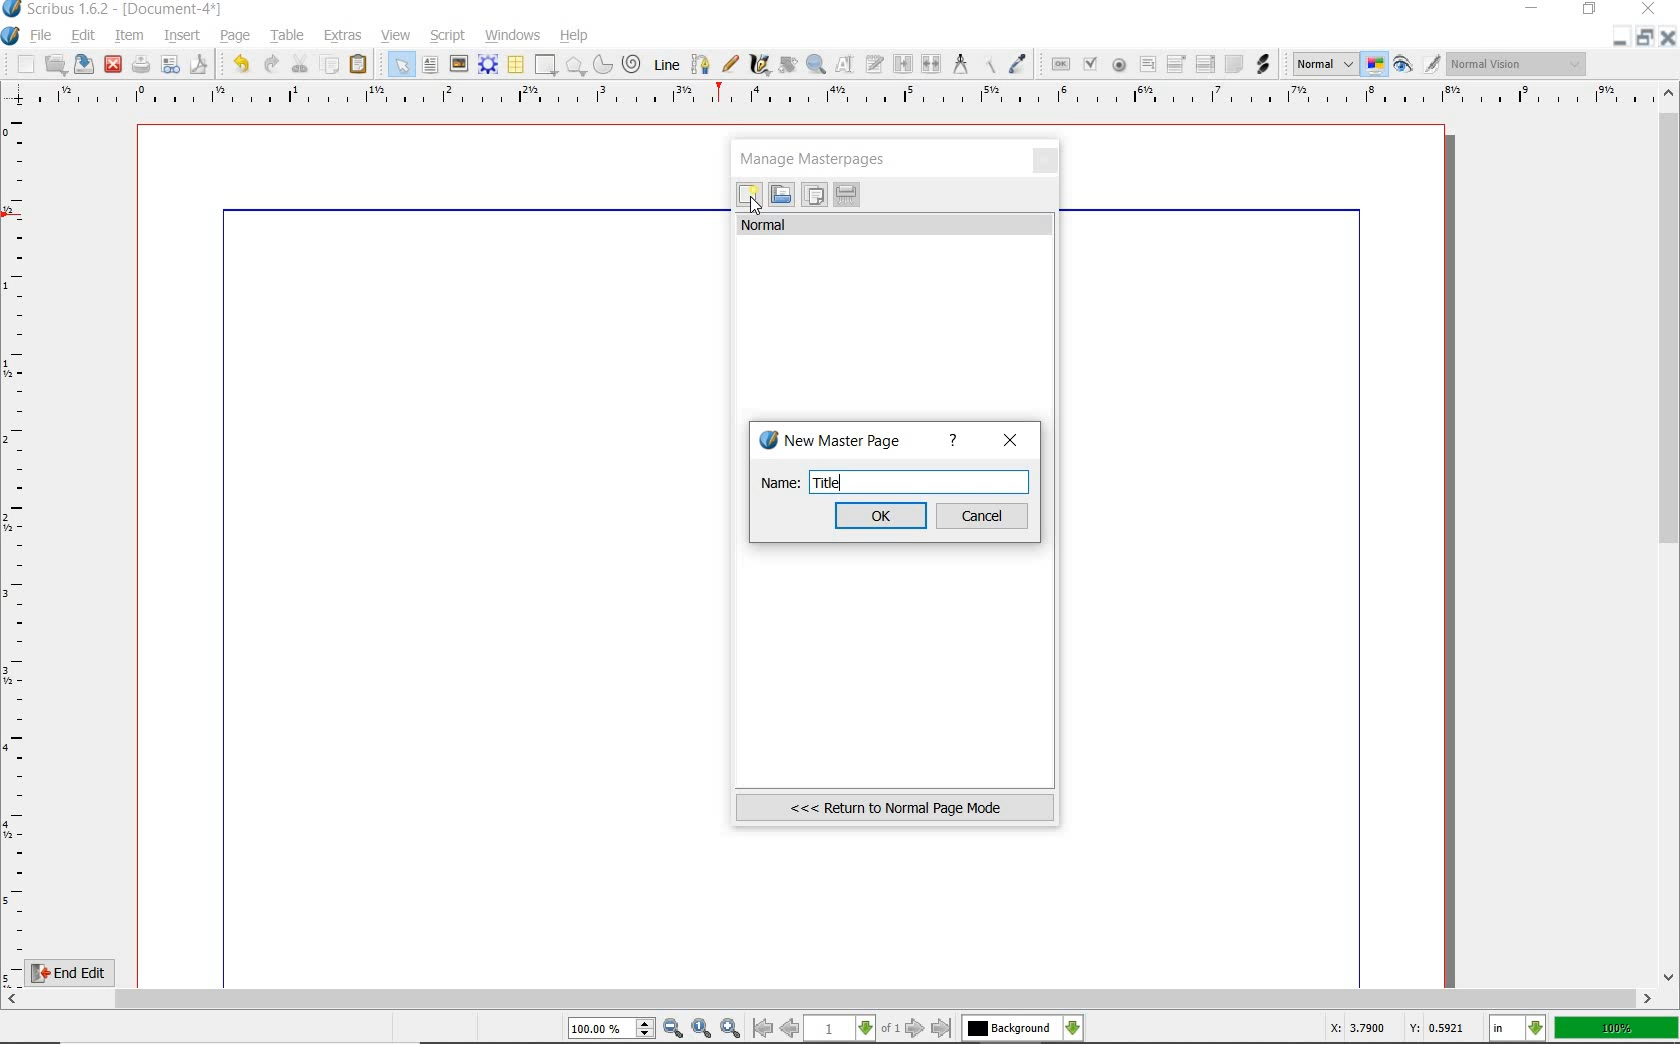  I want to click on shape, so click(546, 66).